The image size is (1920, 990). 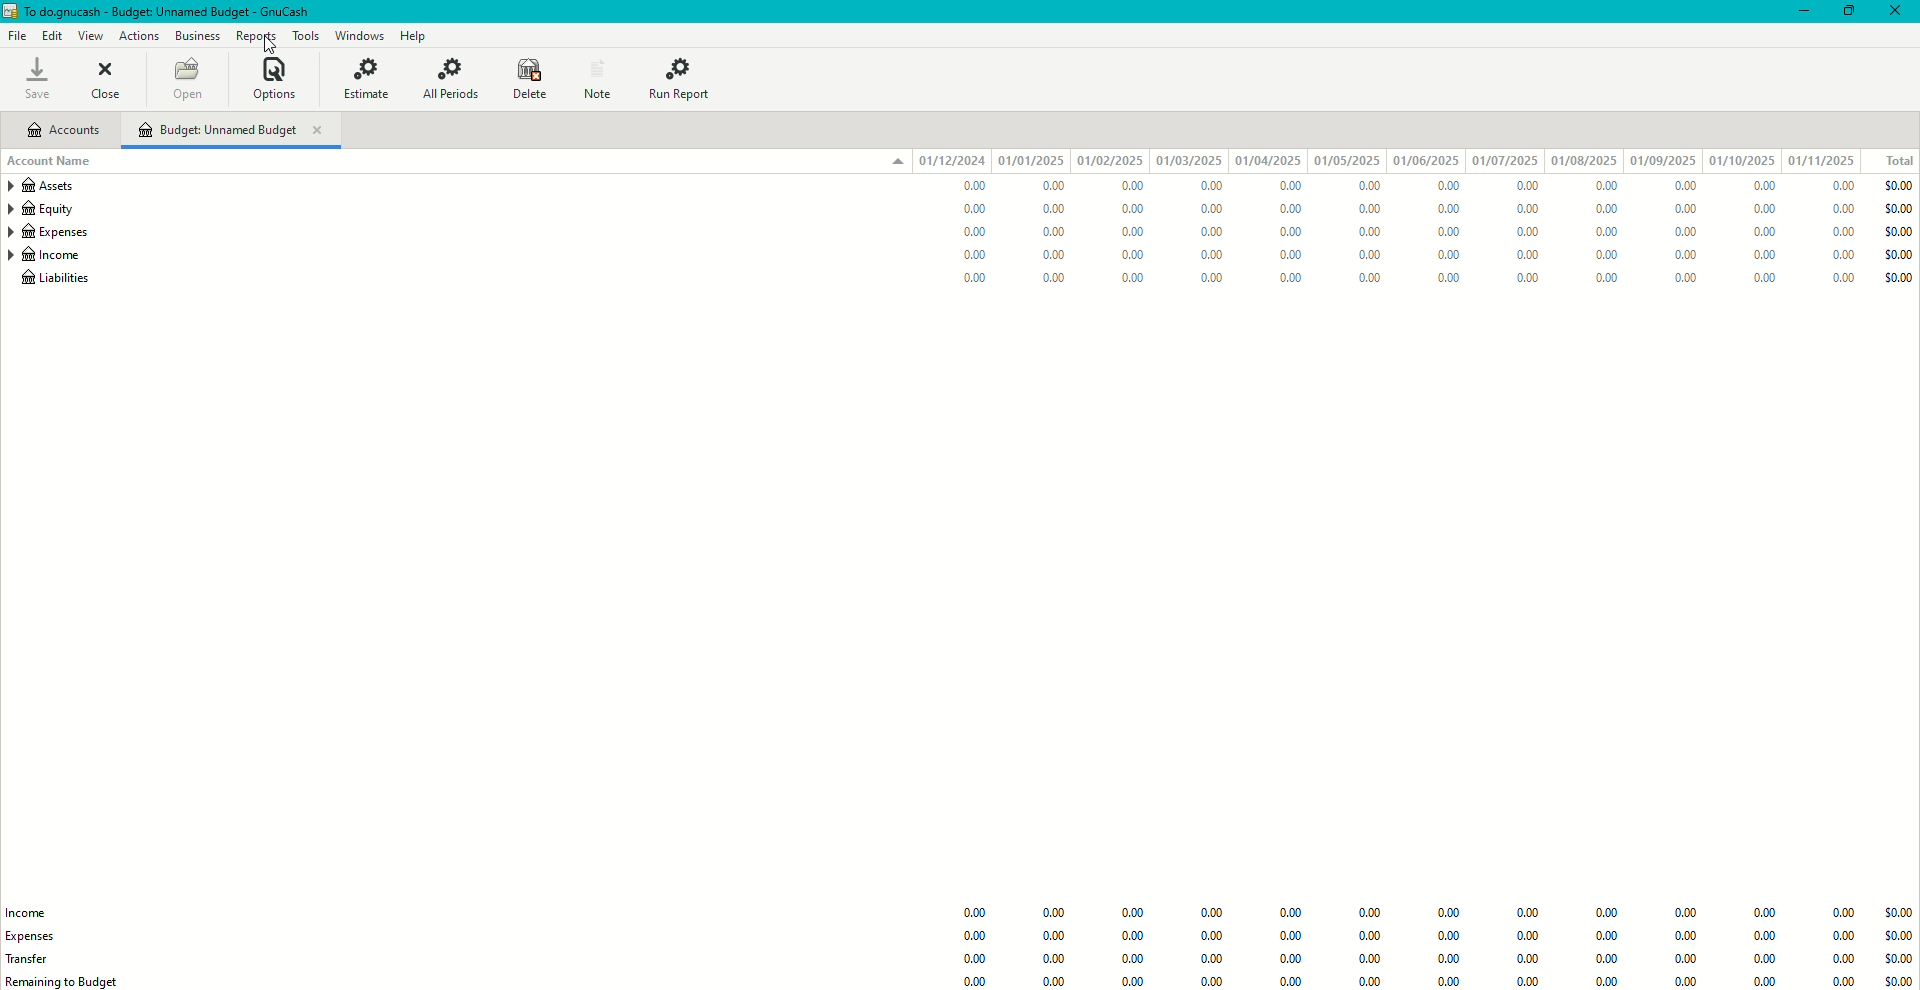 I want to click on , so click(x=1366, y=916).